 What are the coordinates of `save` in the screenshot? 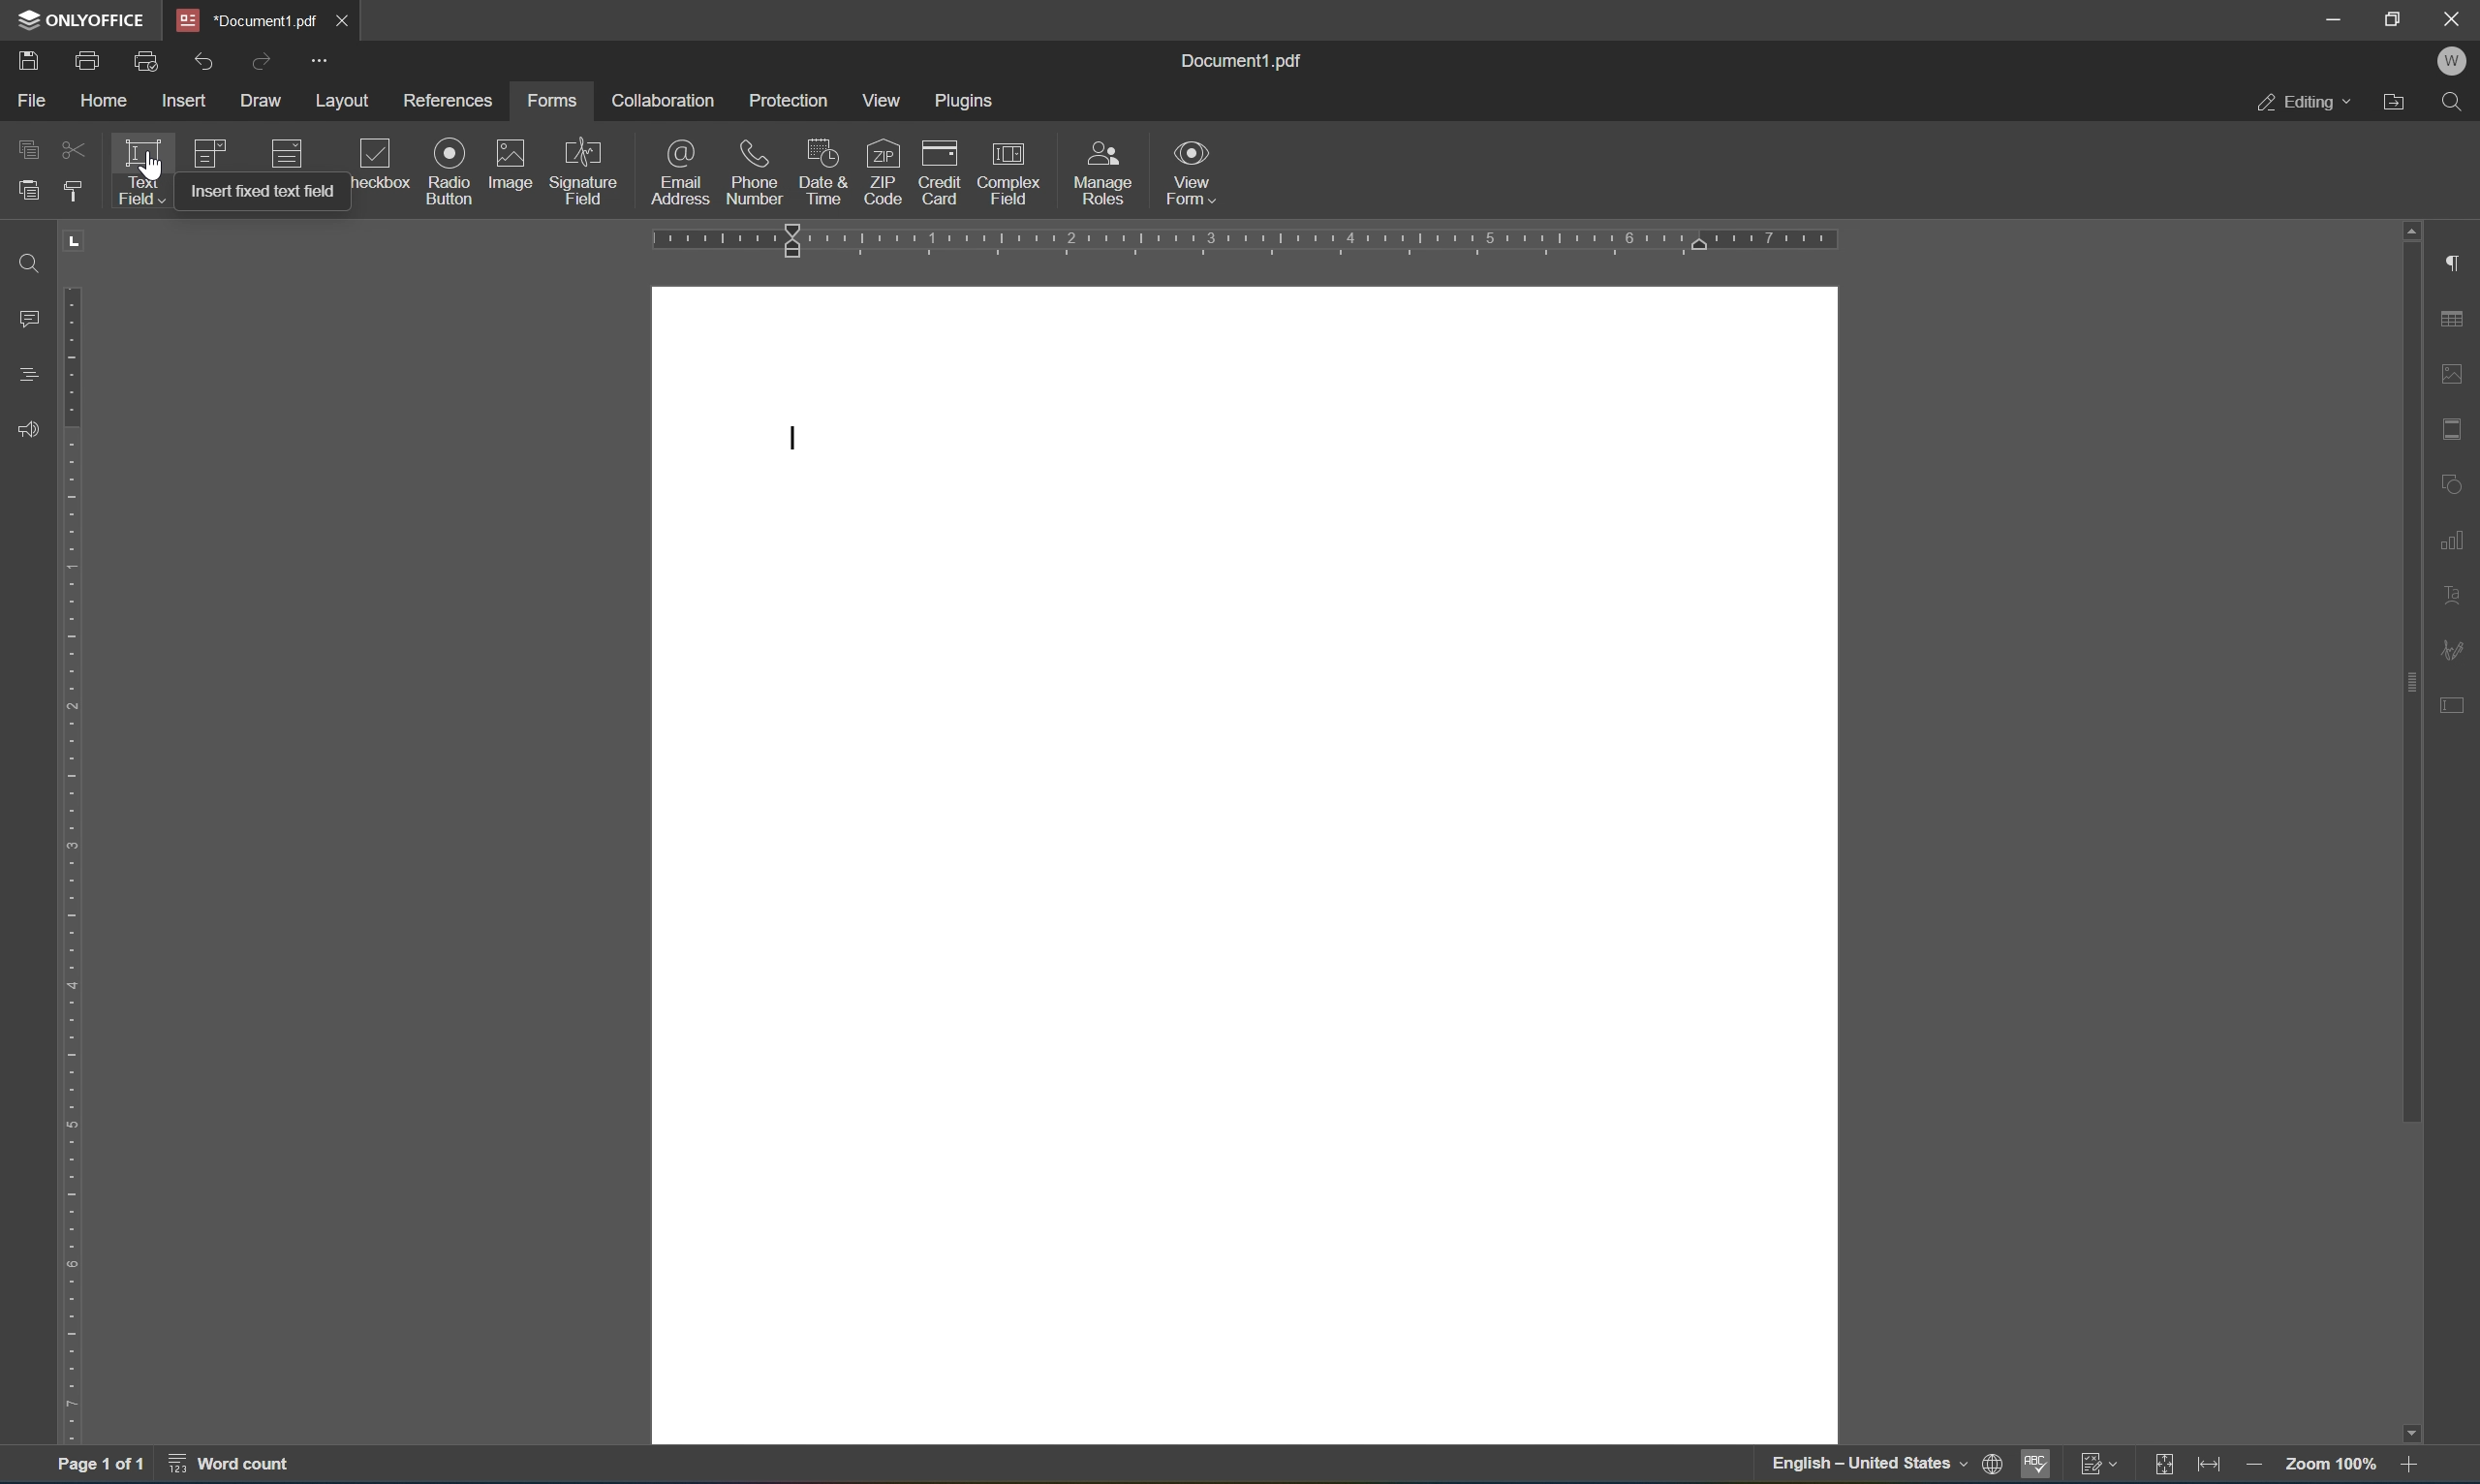 It's located at (28, 64).